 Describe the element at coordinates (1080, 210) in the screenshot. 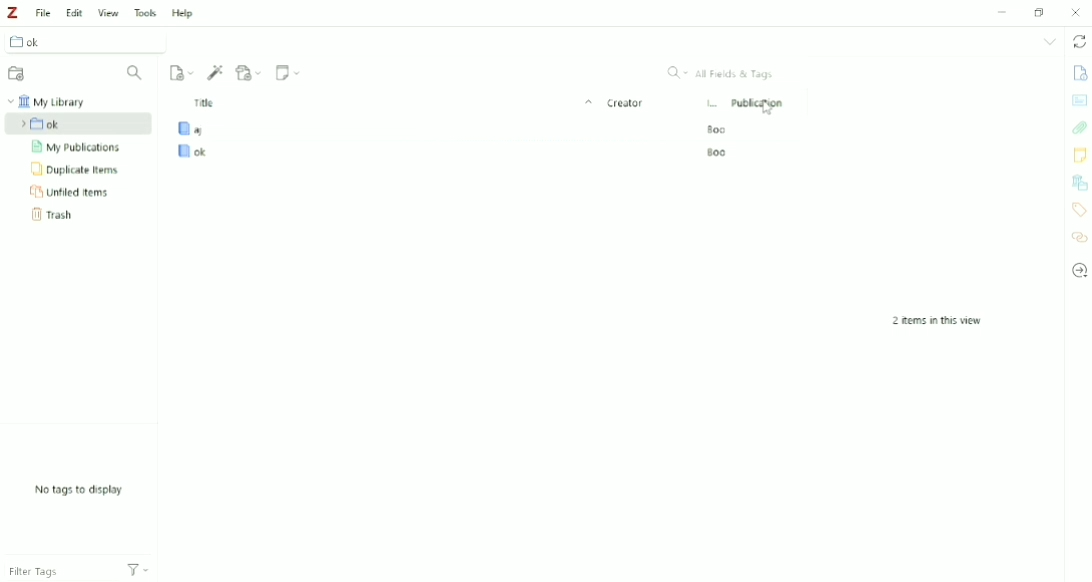

I see `Tags` at that location.